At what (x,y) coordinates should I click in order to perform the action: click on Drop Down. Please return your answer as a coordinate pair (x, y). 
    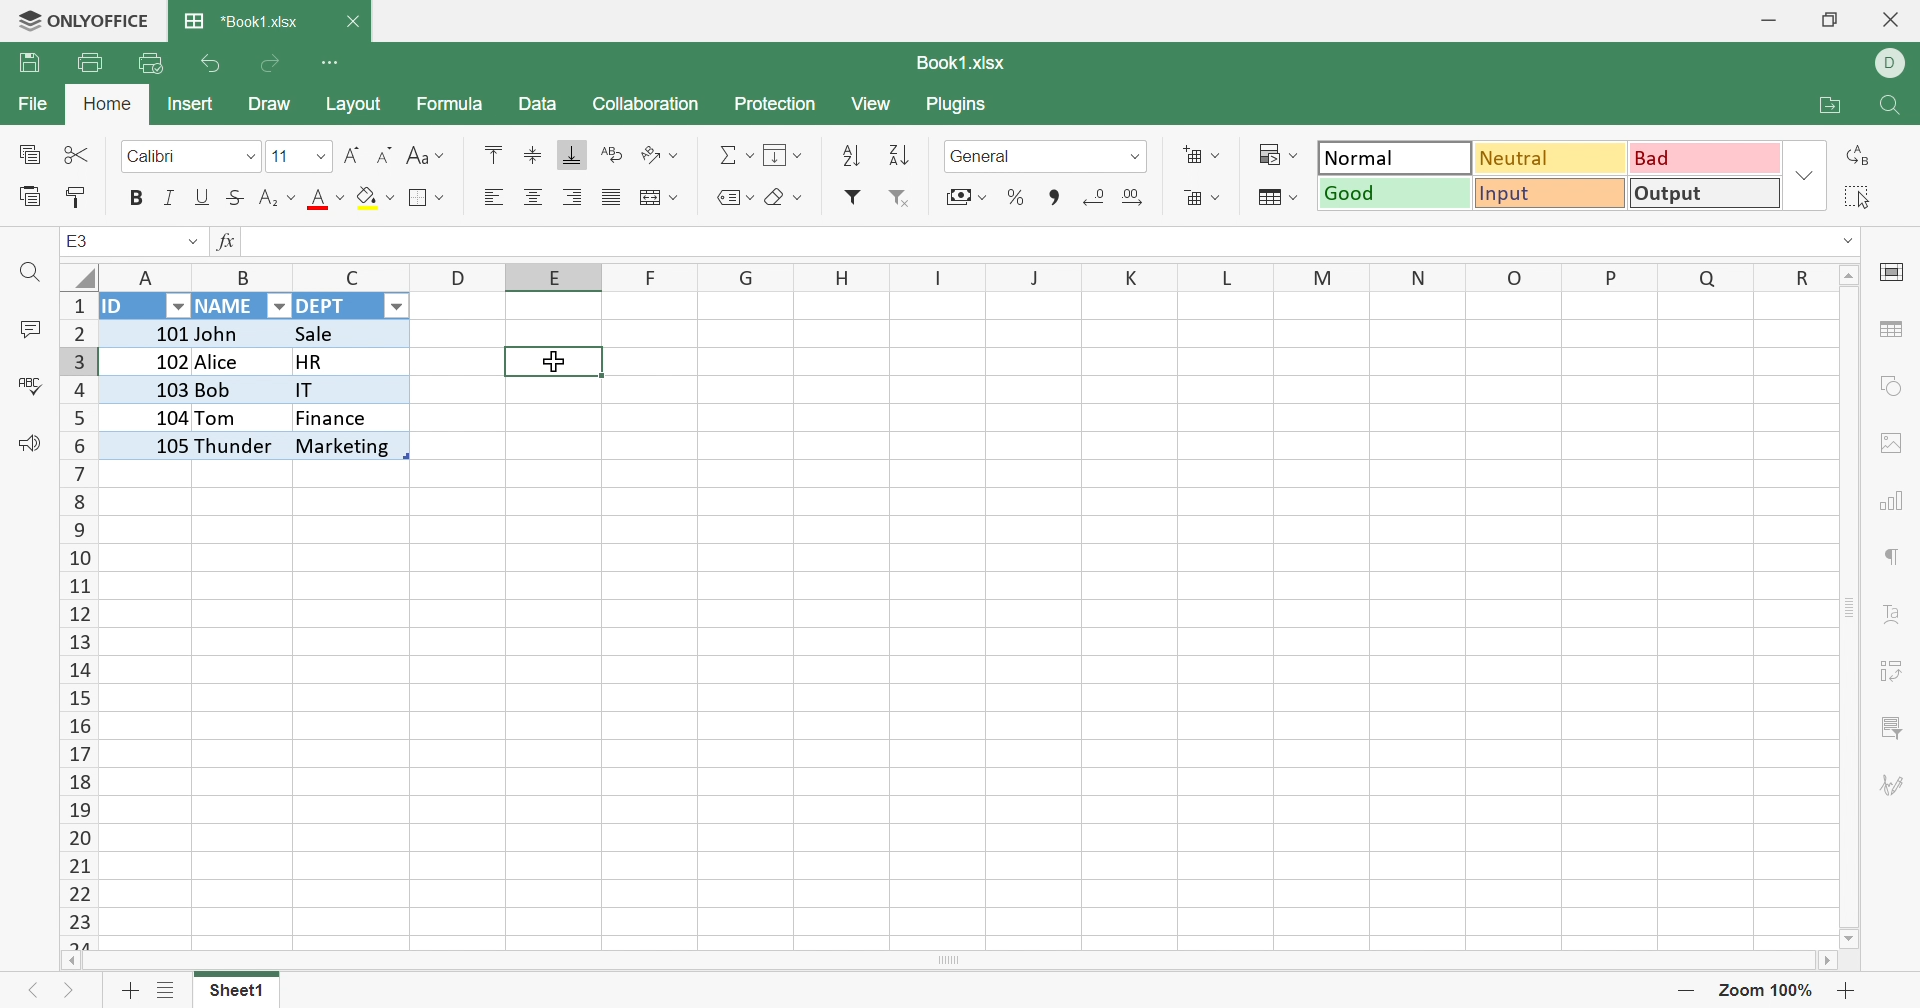
    Looking at the image, I should click on (1801, 176).